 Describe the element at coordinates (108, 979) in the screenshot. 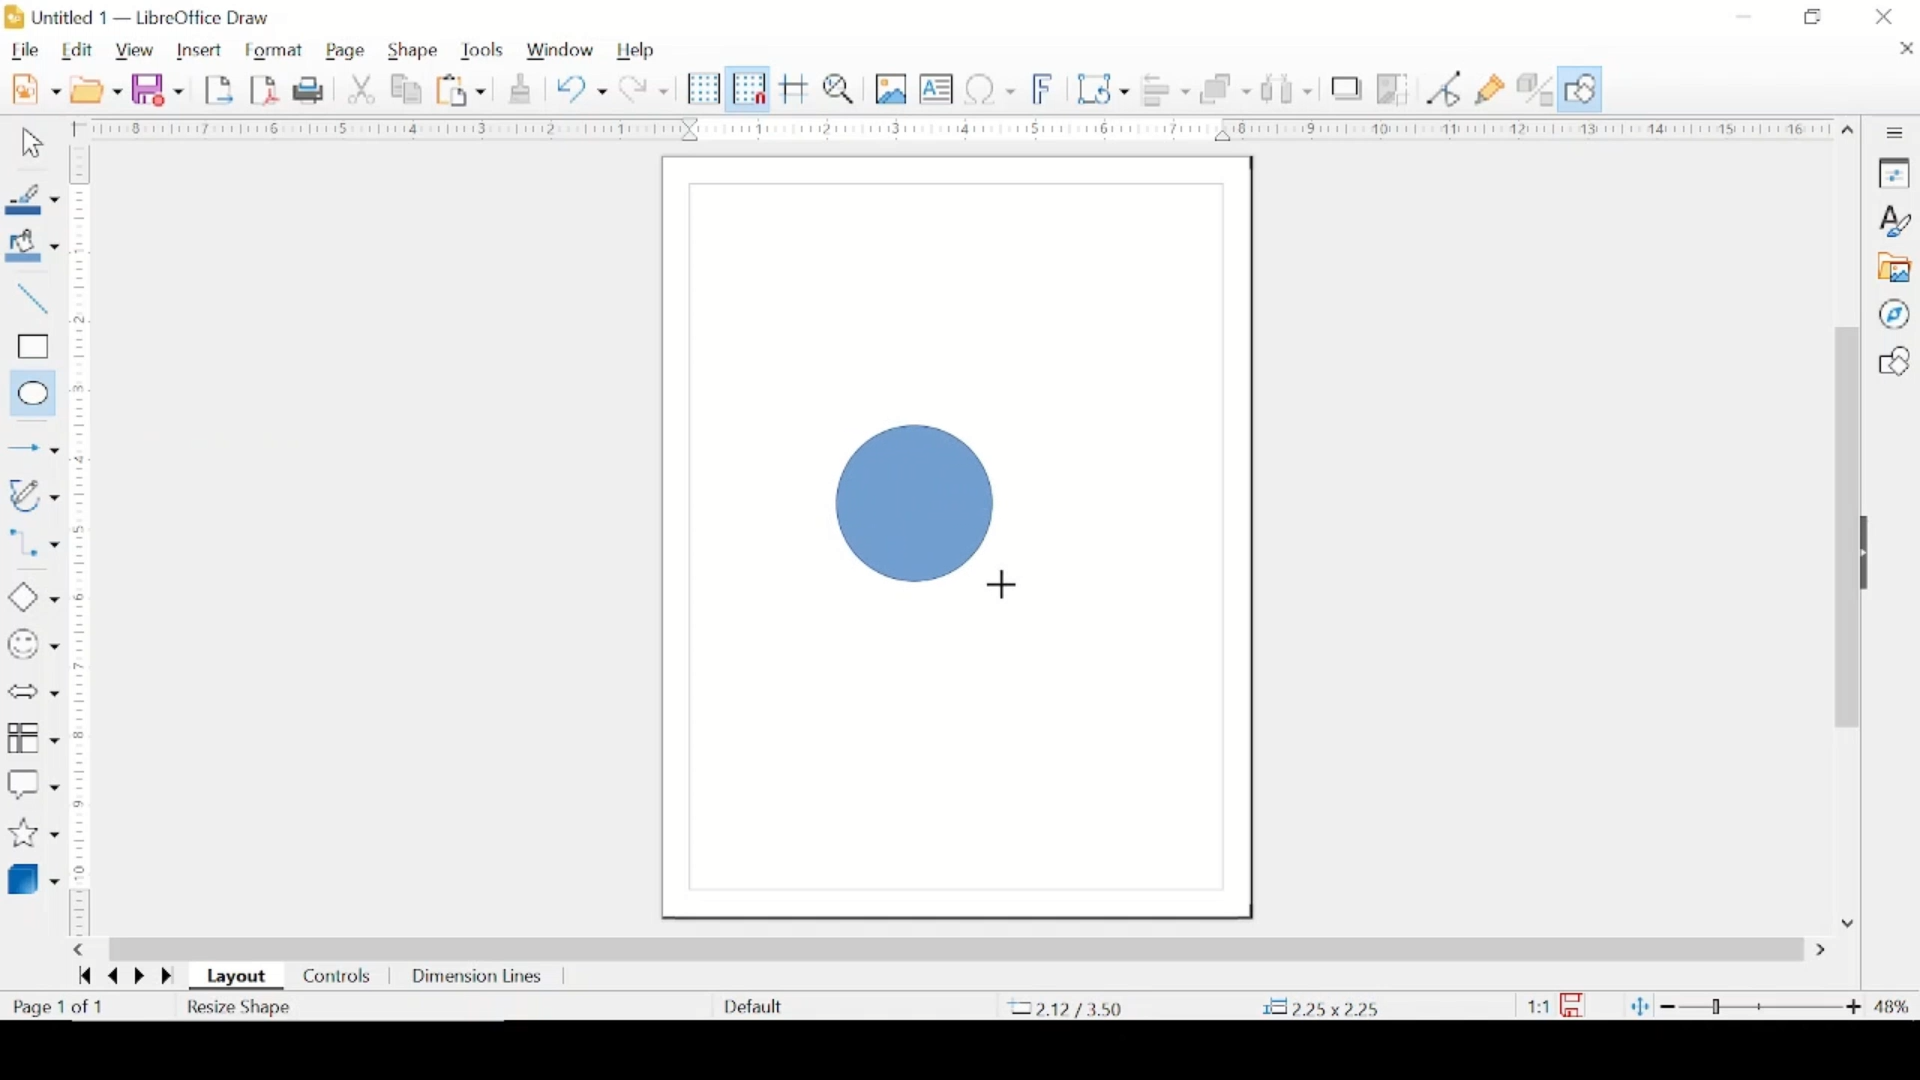

I see `go back` at that location.